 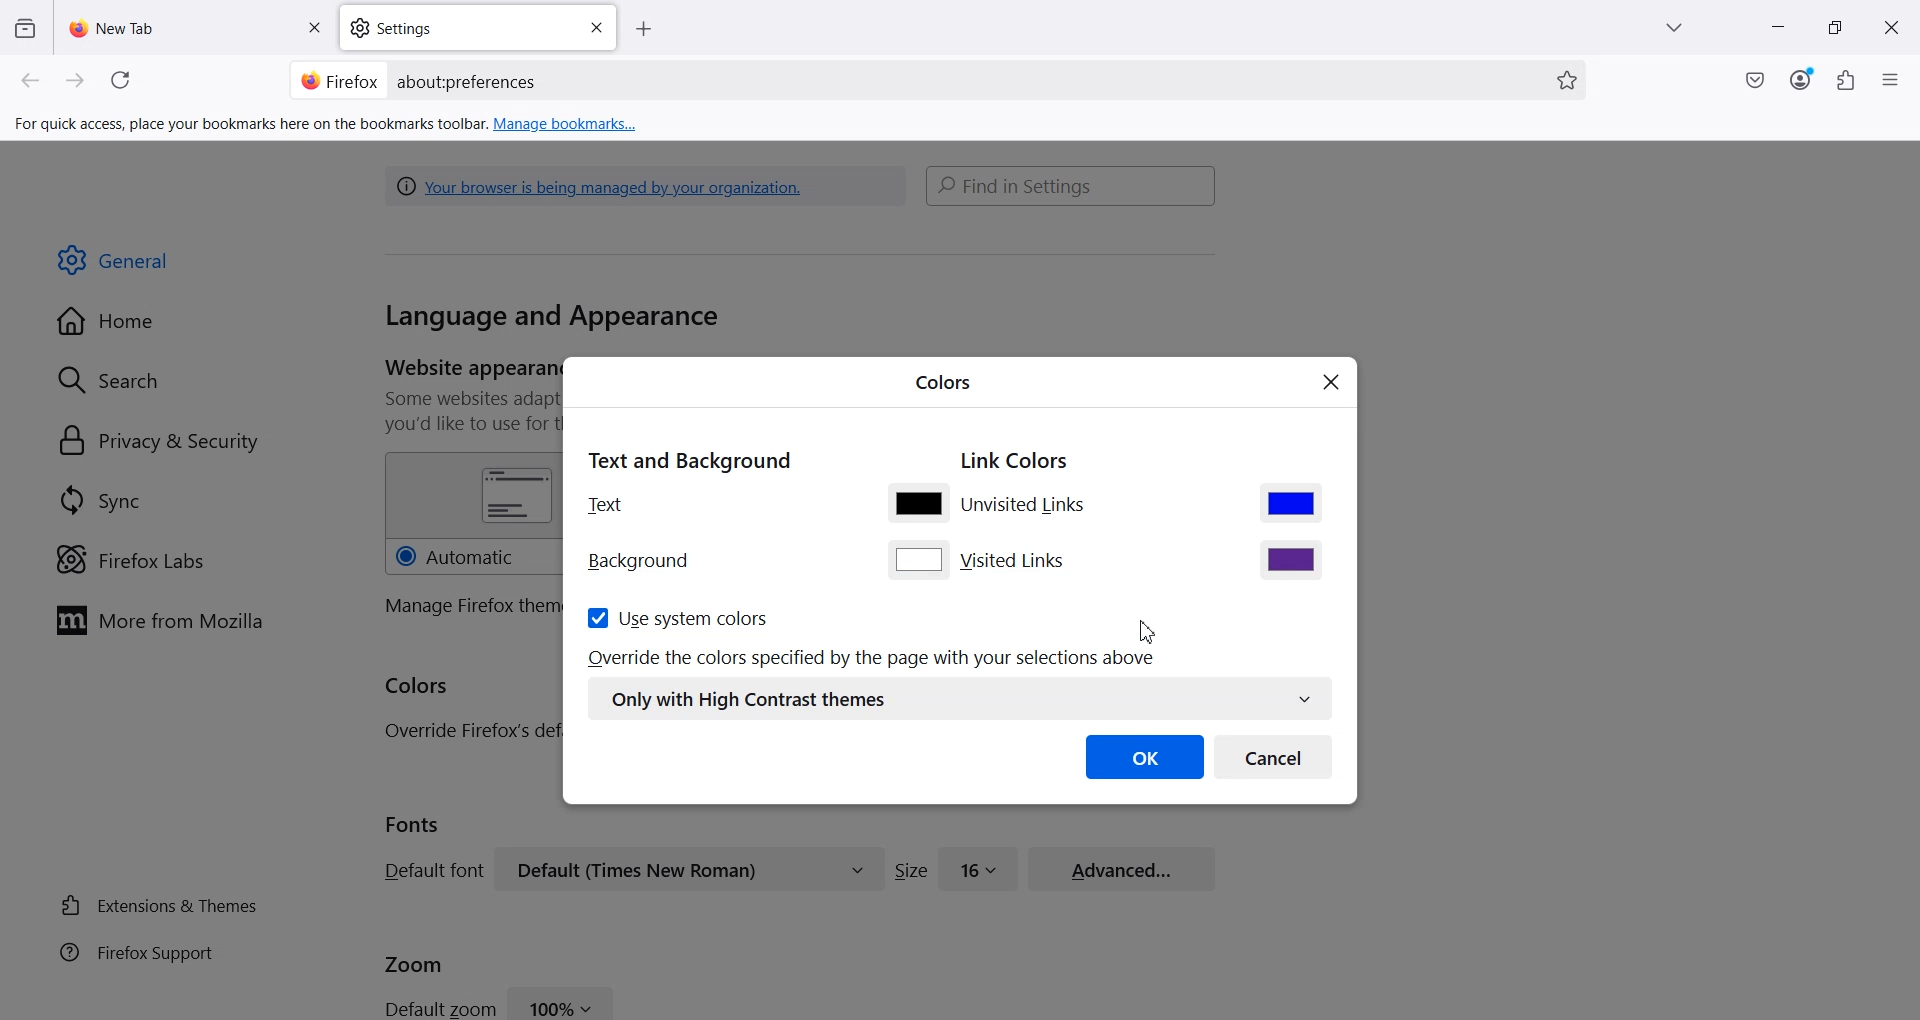 What do you see at coordinates (1027, 507) in the screenshot?
I see `Unvisited Links` at bounding box center [1027, 507].